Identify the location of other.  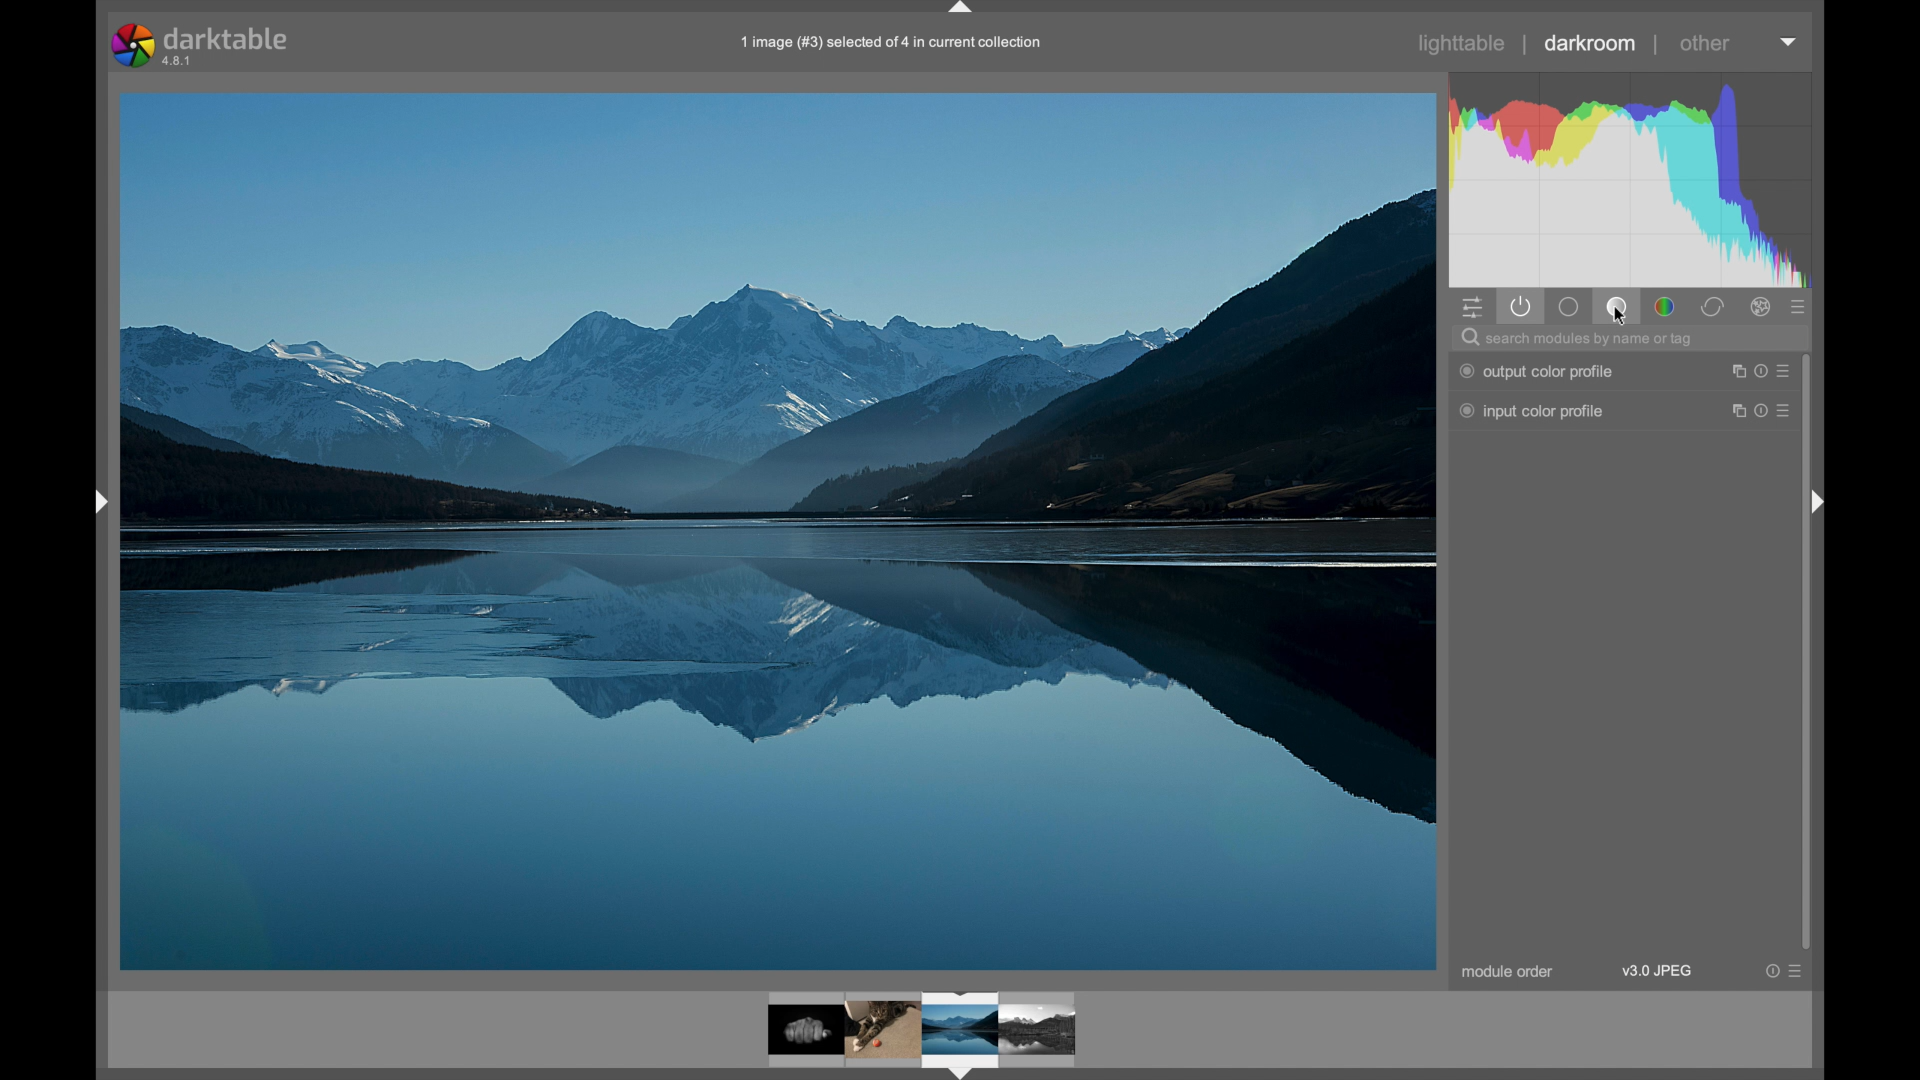
(1706, 42).